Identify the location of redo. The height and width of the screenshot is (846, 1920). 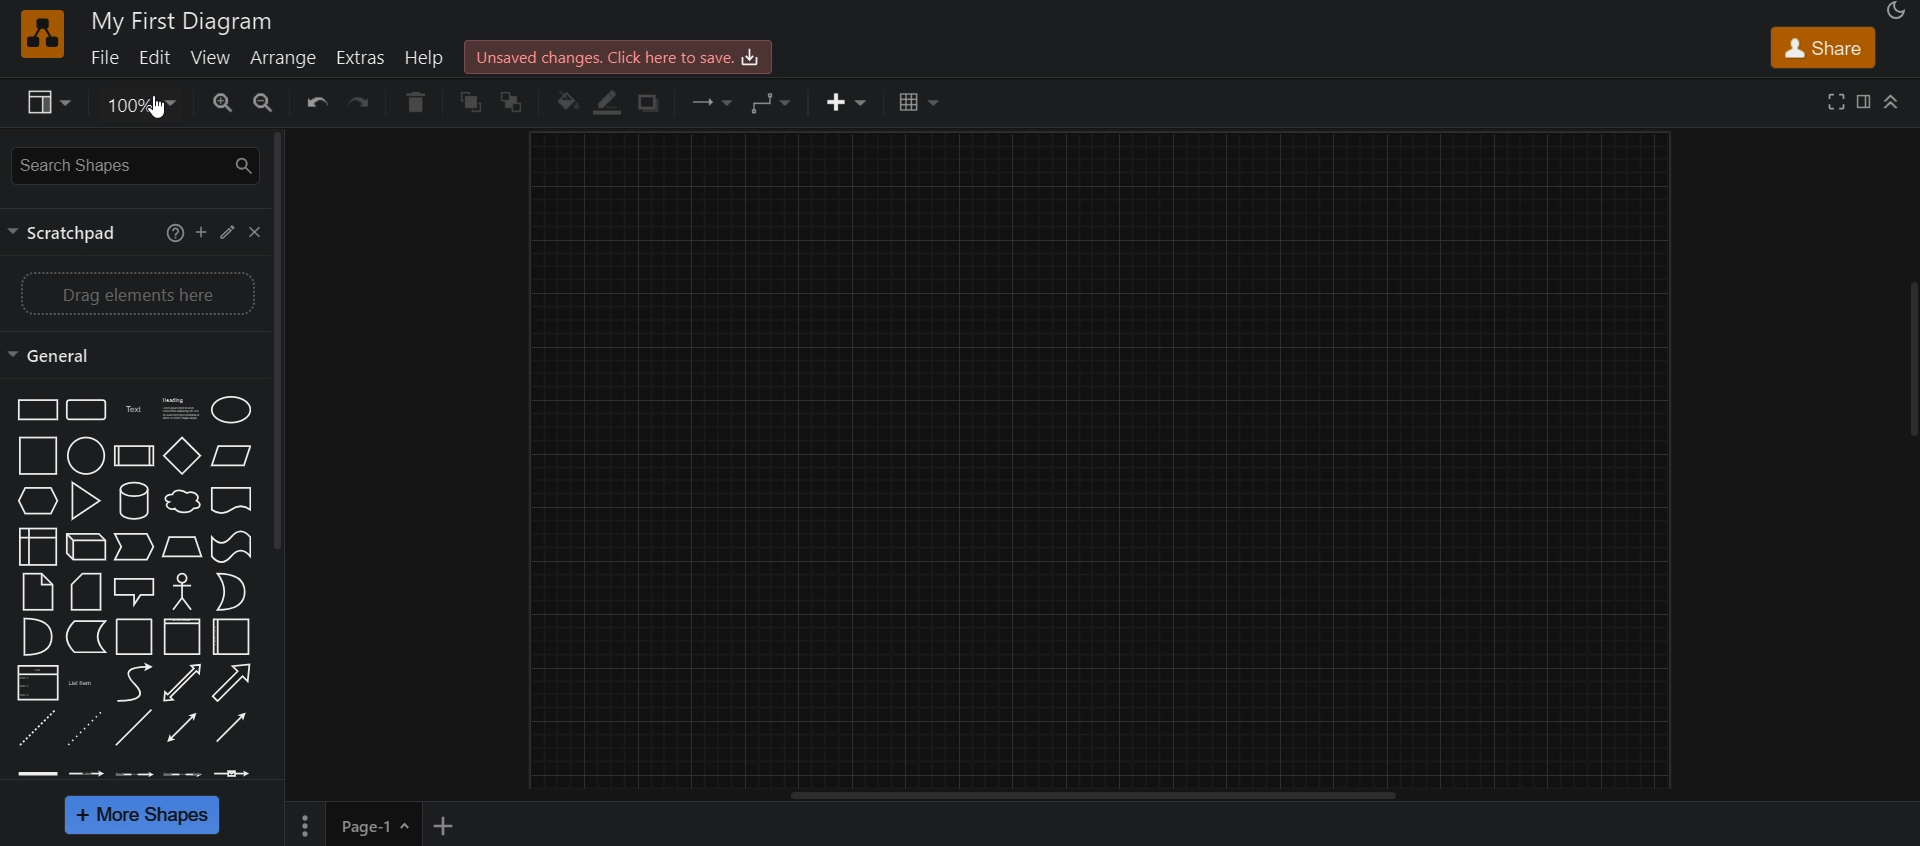
(365, 105).